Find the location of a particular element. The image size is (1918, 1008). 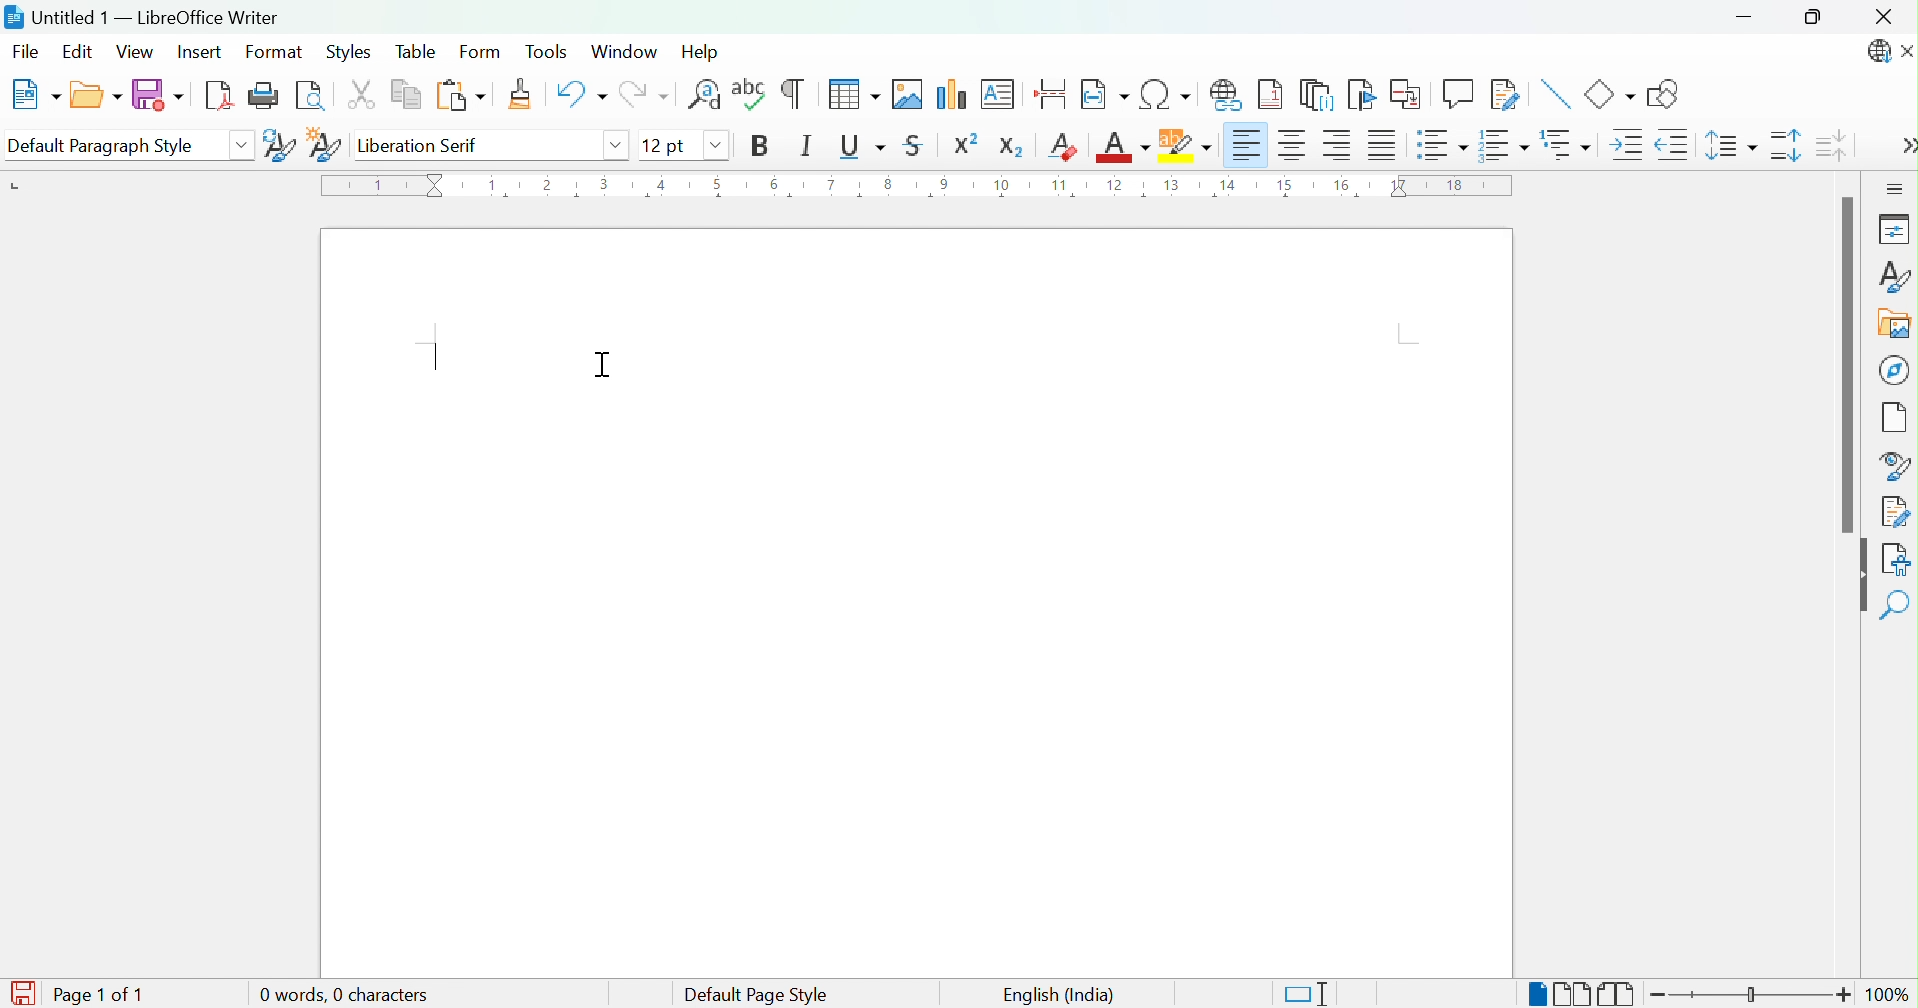

File is located at coordinates (27, 50).